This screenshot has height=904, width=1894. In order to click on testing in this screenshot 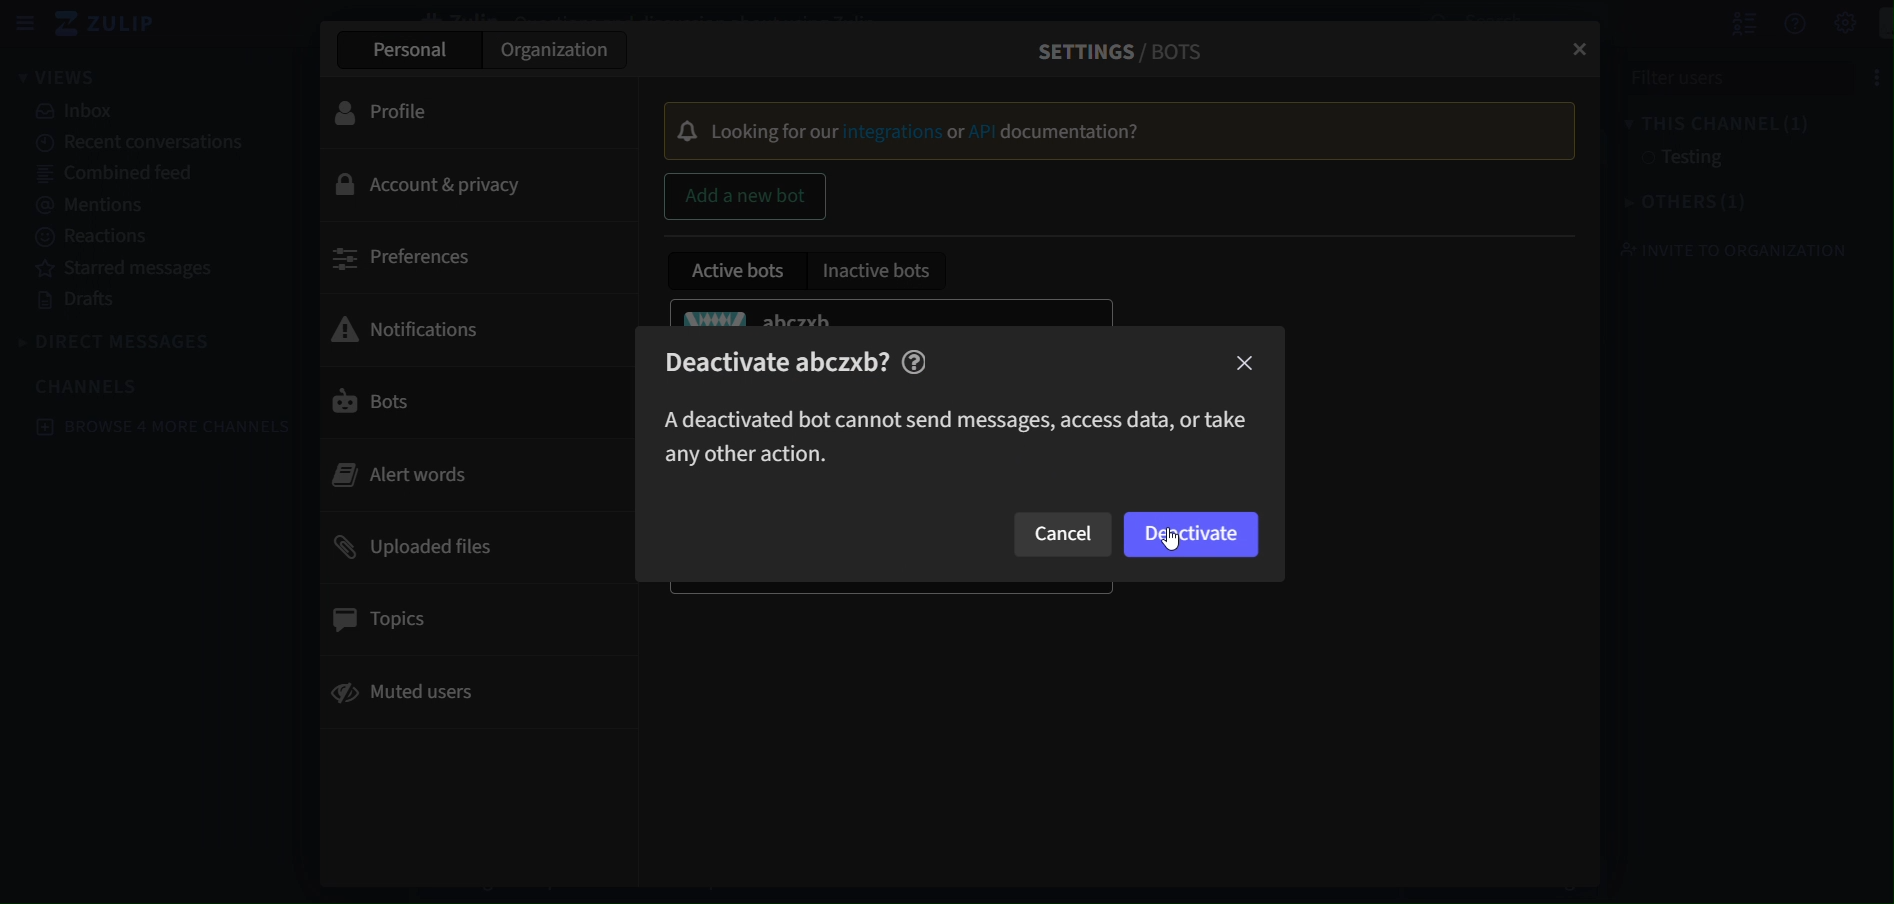, I will do `click(1660, 159)`.